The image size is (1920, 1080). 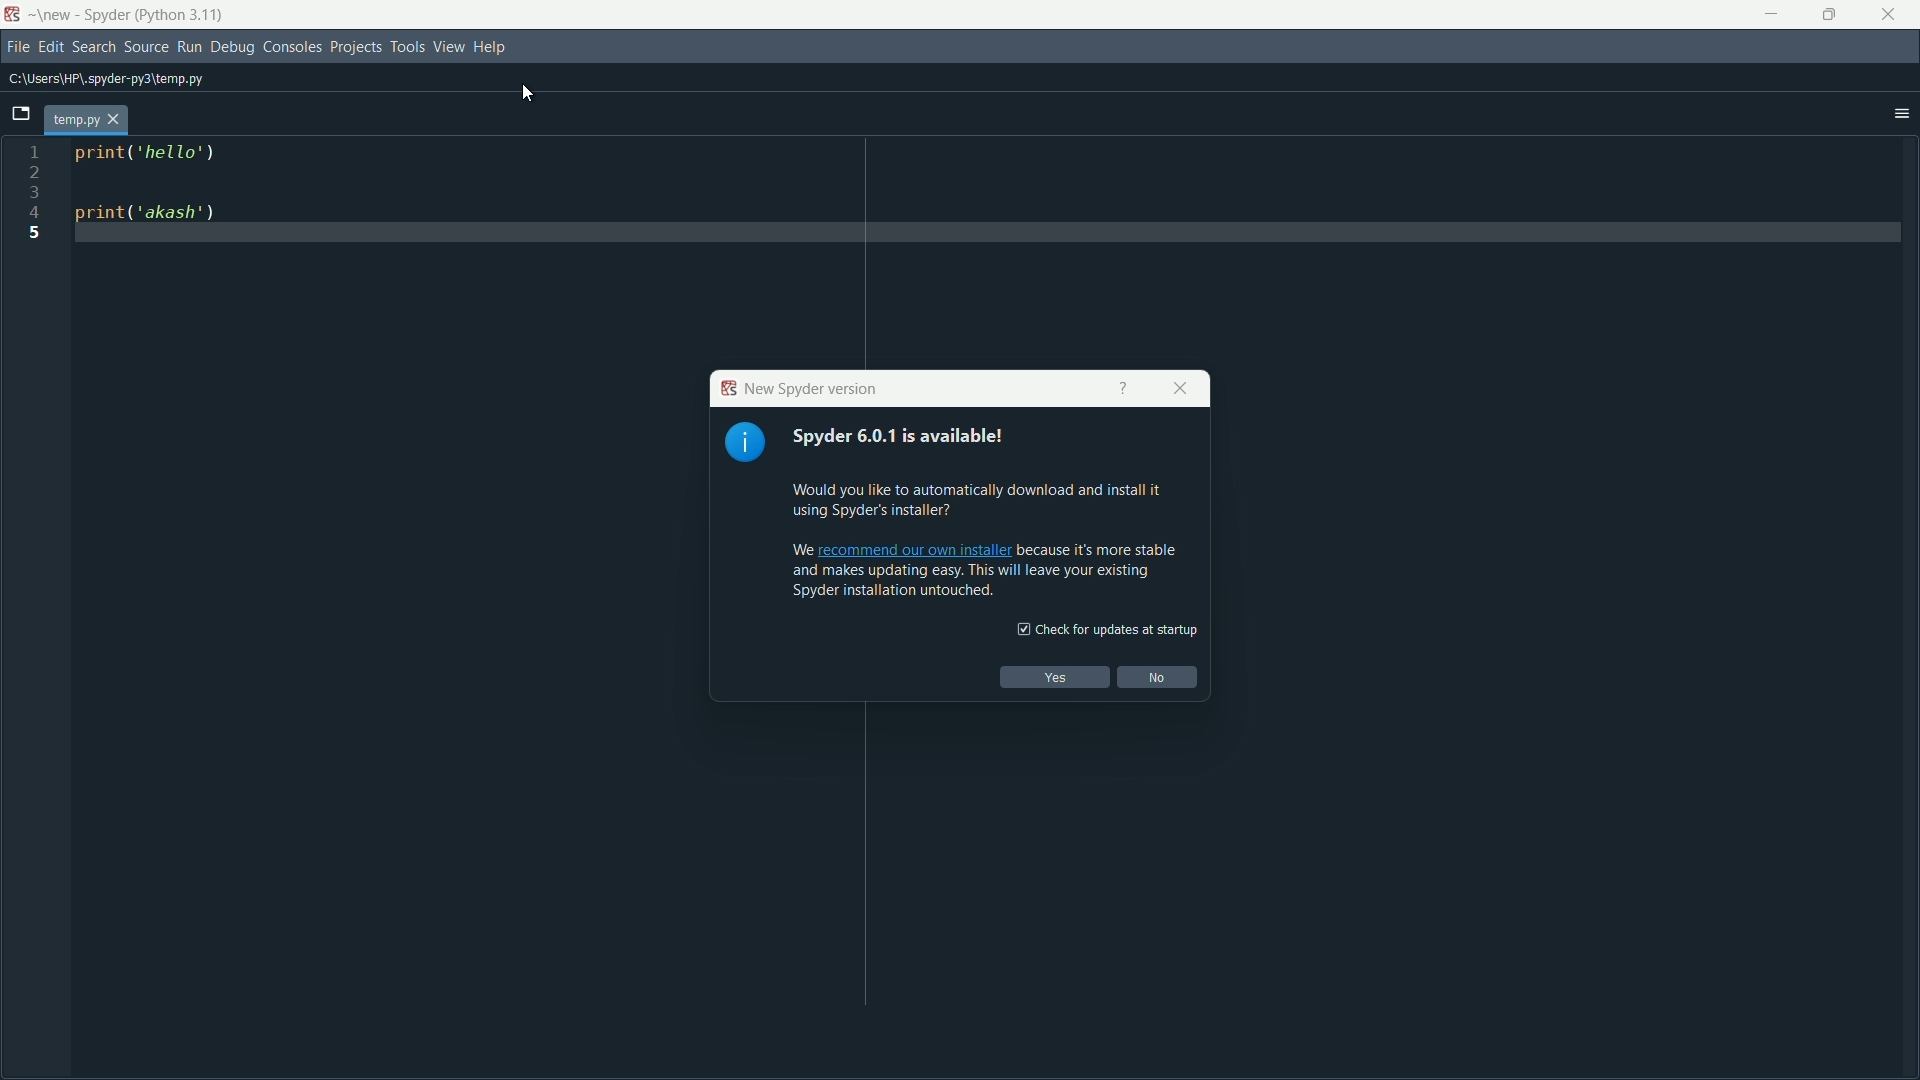 What do you see at coordinates (358, 45) in the screenshot?
I see `projects menu` at bounding box center [358, 45].